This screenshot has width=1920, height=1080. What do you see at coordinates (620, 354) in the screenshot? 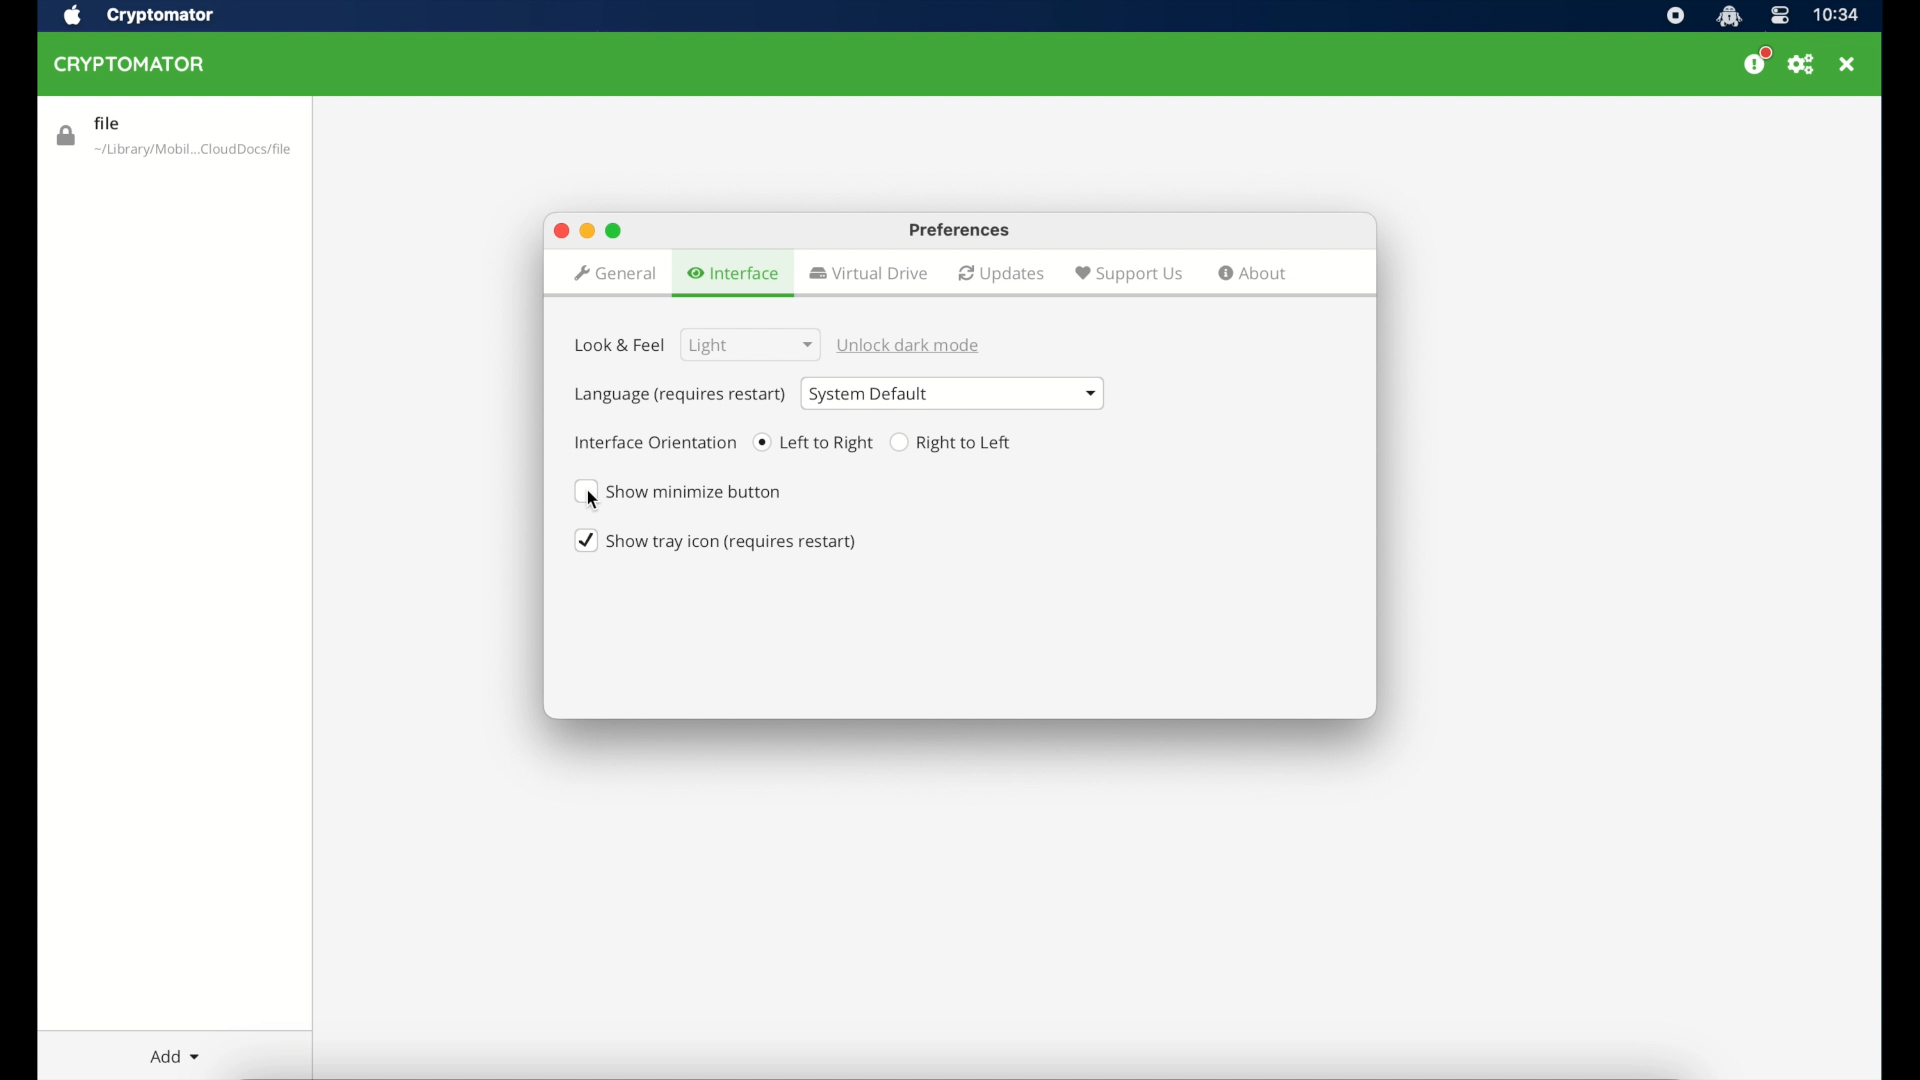
I see `look and feel` at bounding box center [620, 354].